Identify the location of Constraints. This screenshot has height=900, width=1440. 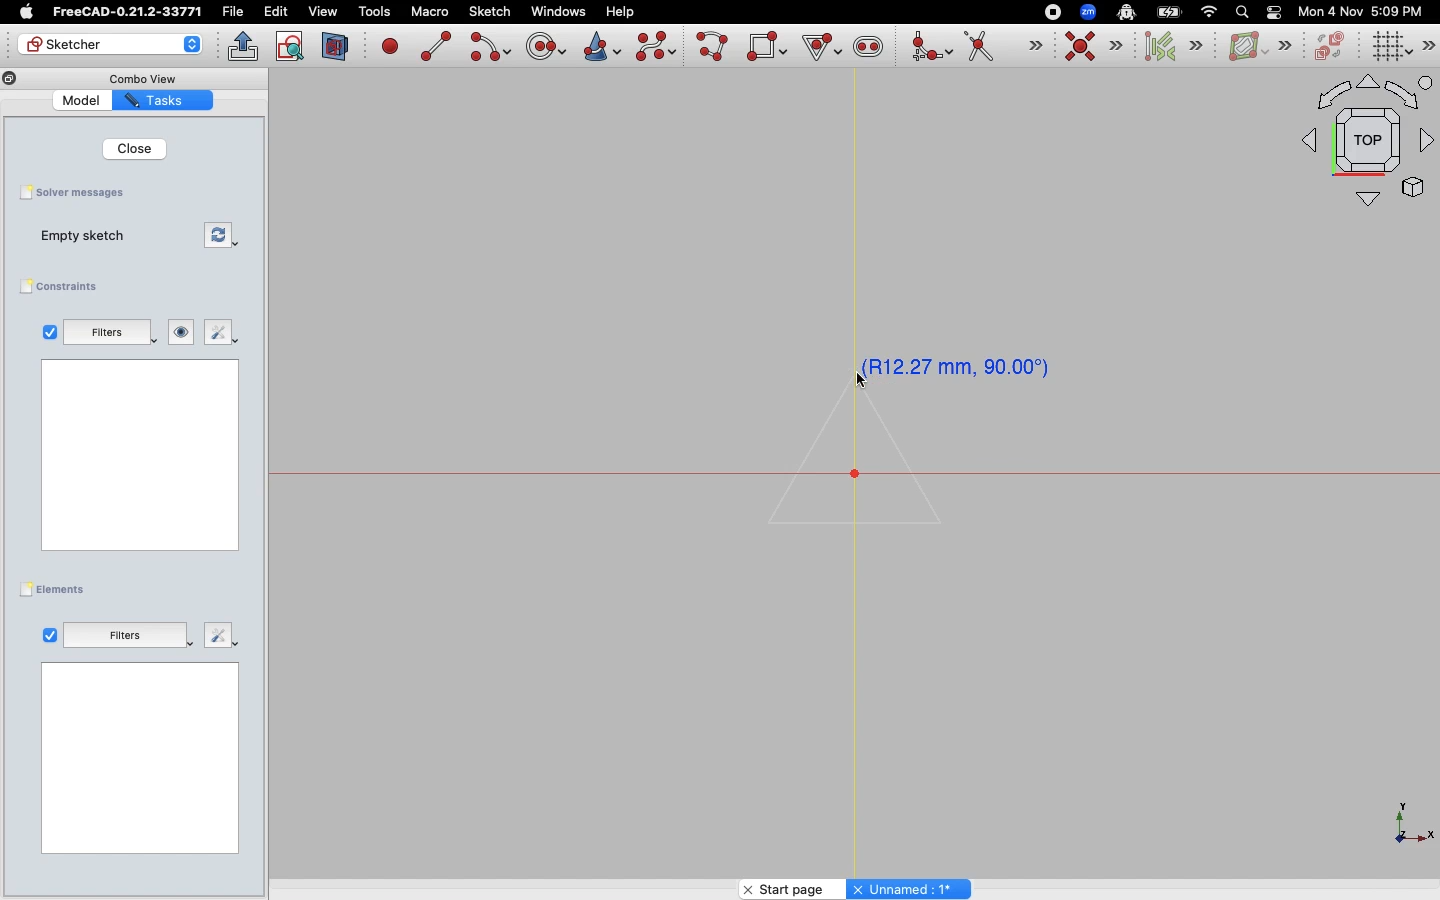
(64, 287).